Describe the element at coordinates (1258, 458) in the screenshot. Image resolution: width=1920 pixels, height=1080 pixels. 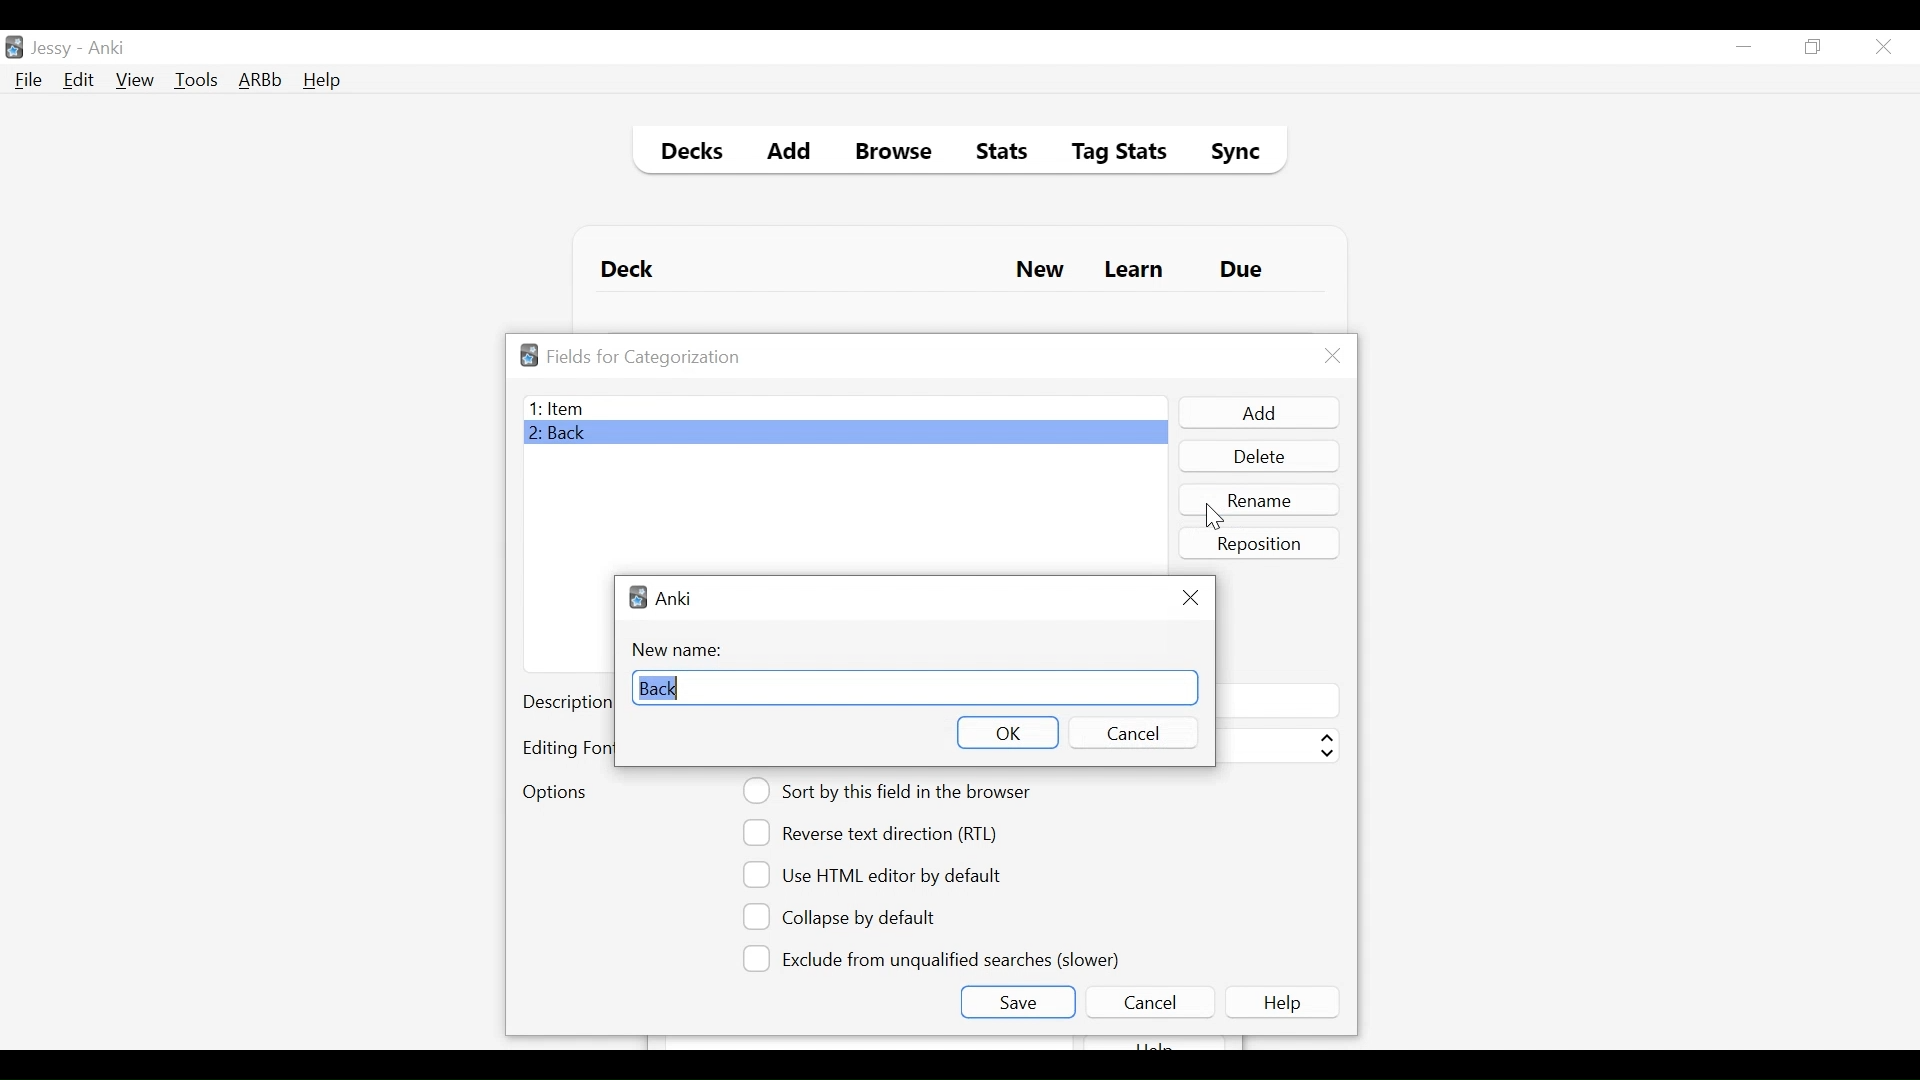
I see `Delete` at that location.